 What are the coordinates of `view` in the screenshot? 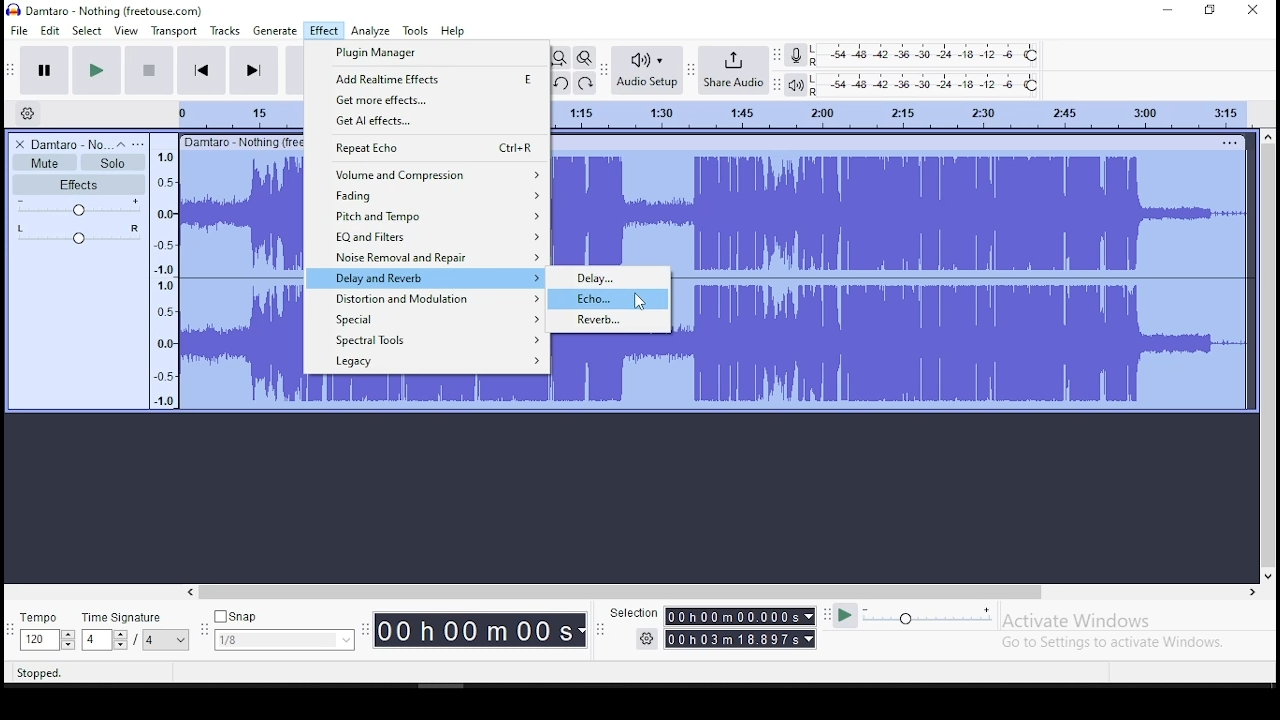 It's located at (126, 30).